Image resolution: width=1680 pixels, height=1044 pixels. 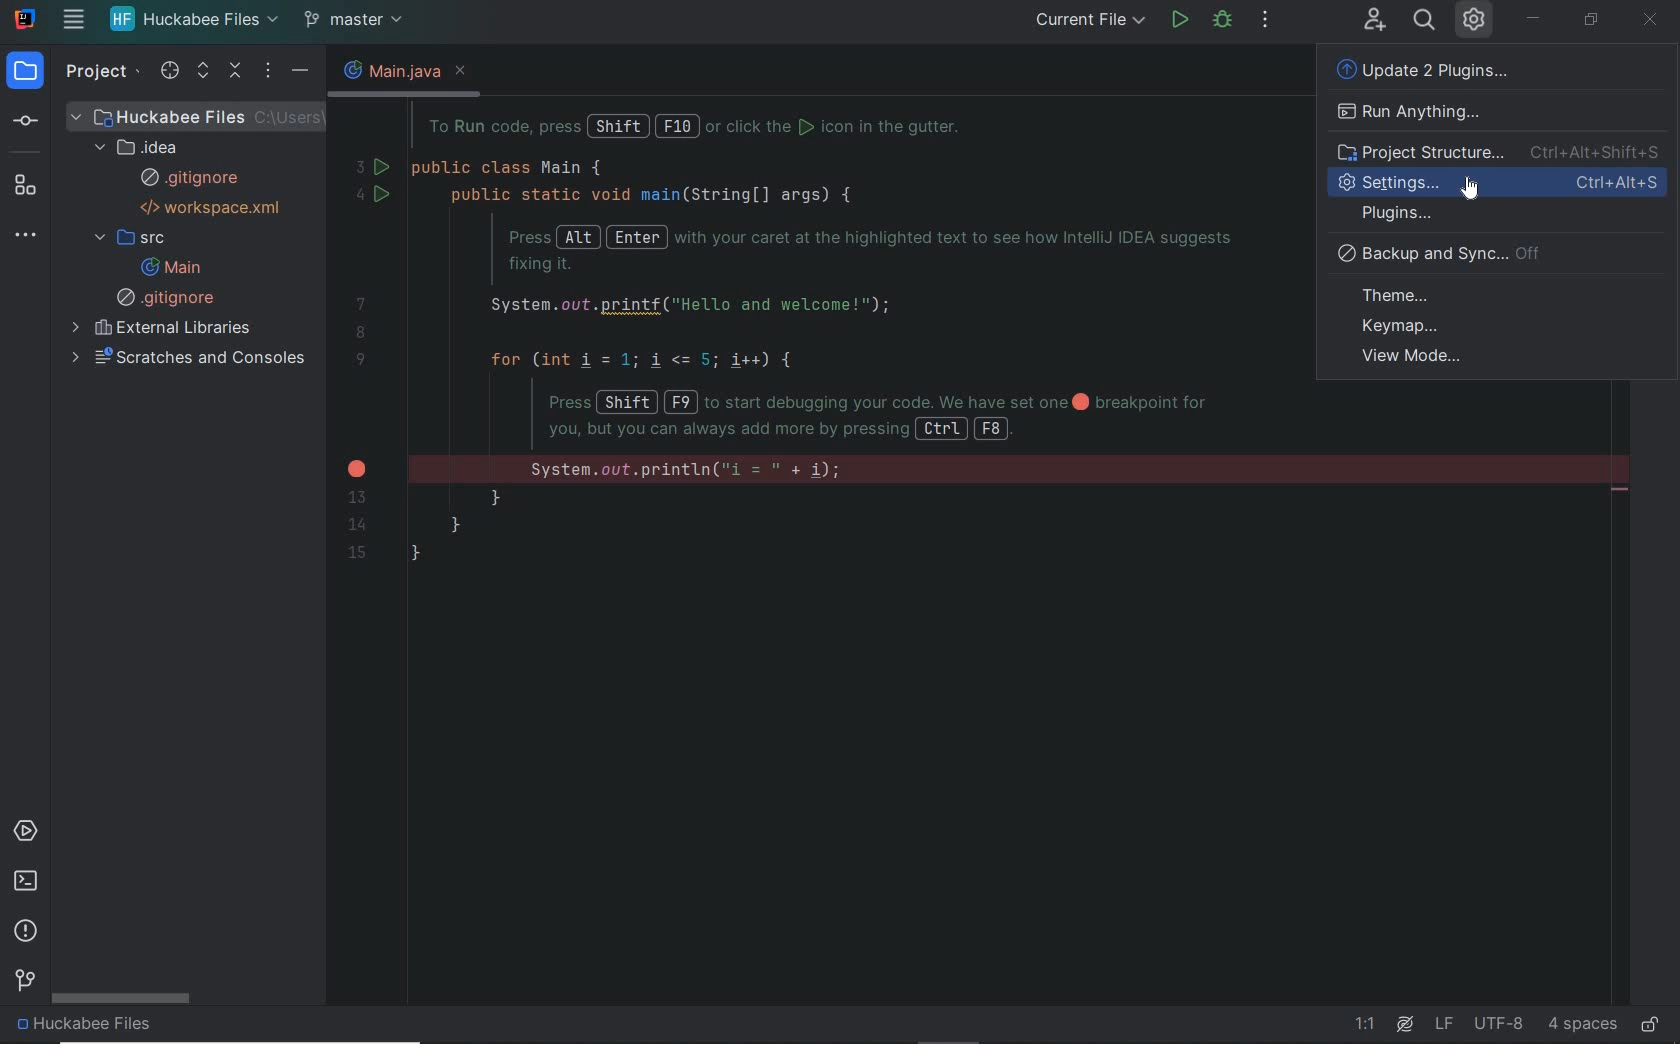 I want to click on options, so click(x=268, y=72).